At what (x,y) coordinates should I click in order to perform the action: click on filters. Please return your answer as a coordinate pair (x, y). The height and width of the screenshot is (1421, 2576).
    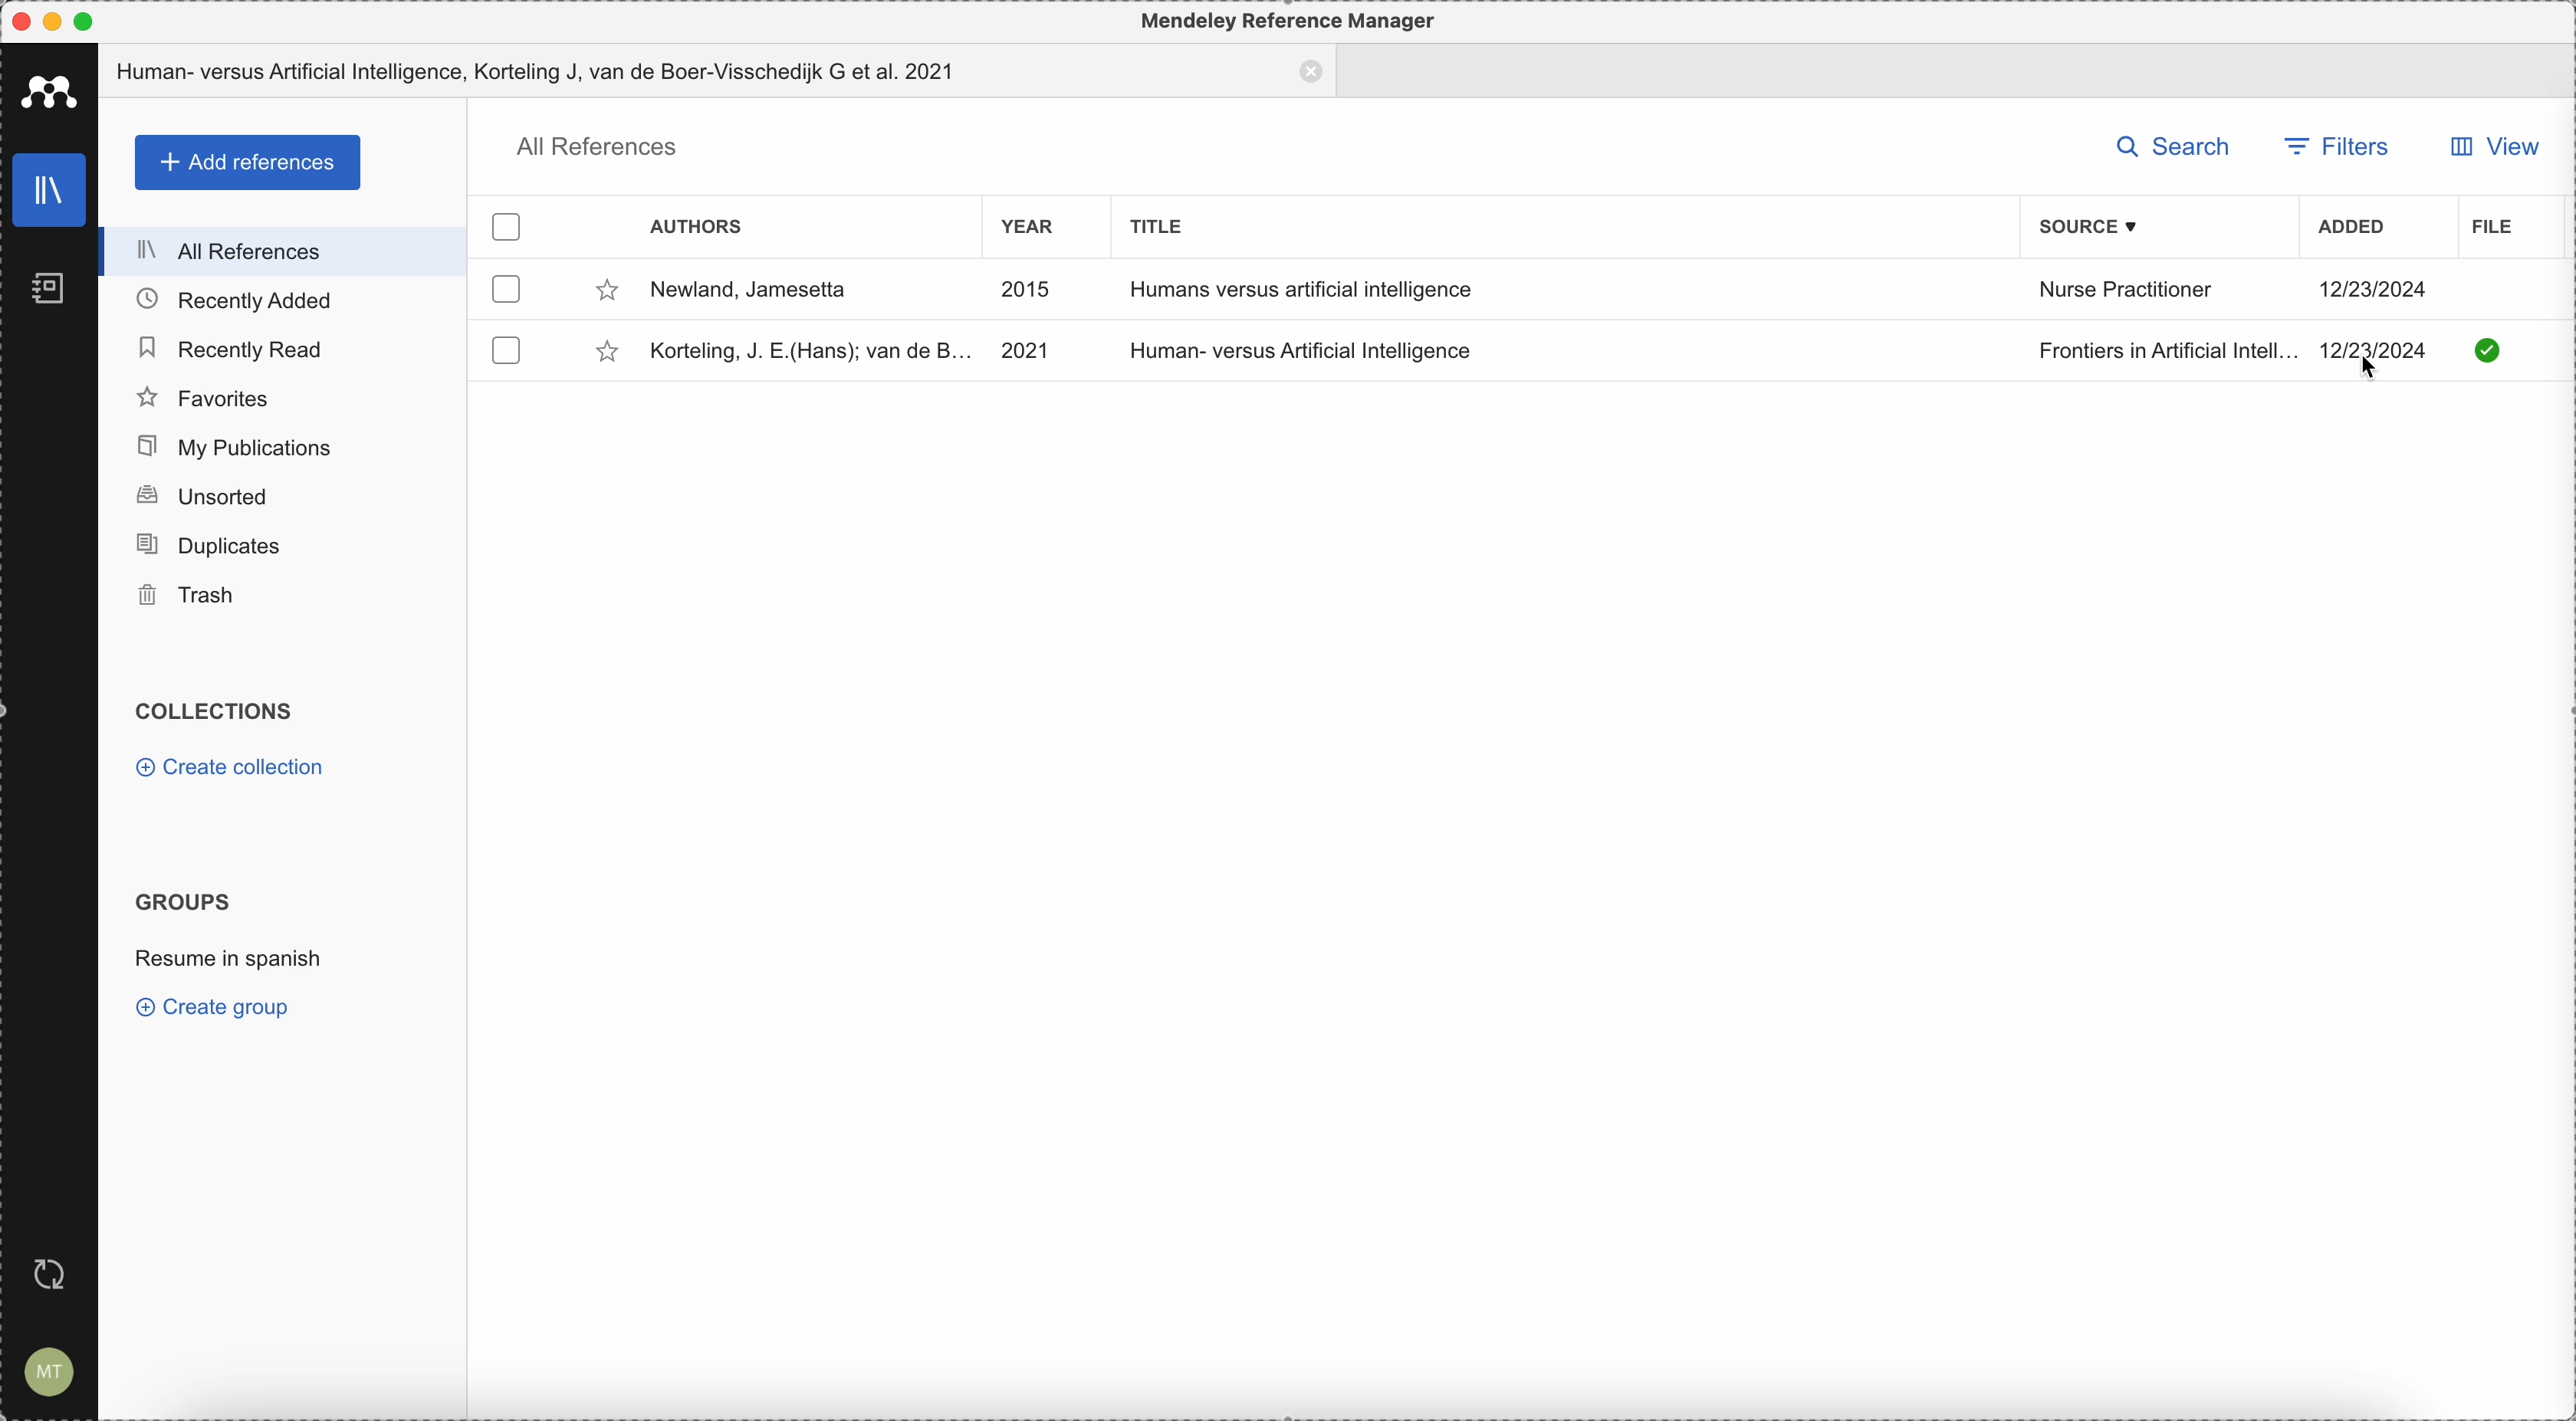
    Looking at the image, I should click on (2330, 144).